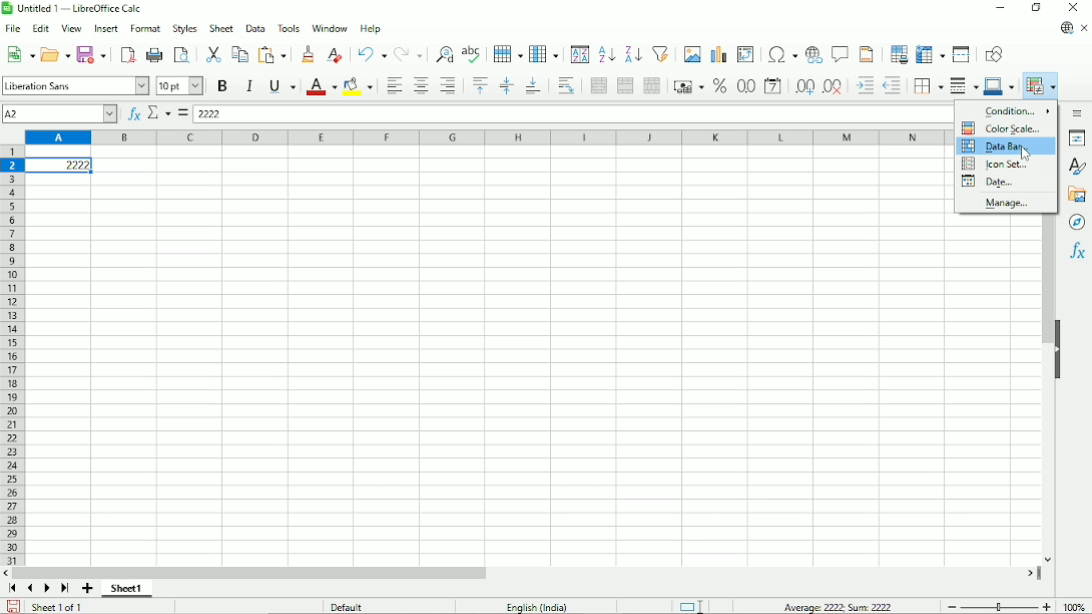 The width and height of the screenshot is (1092, 614). I want to click on Navigator, so click(1078, 223).